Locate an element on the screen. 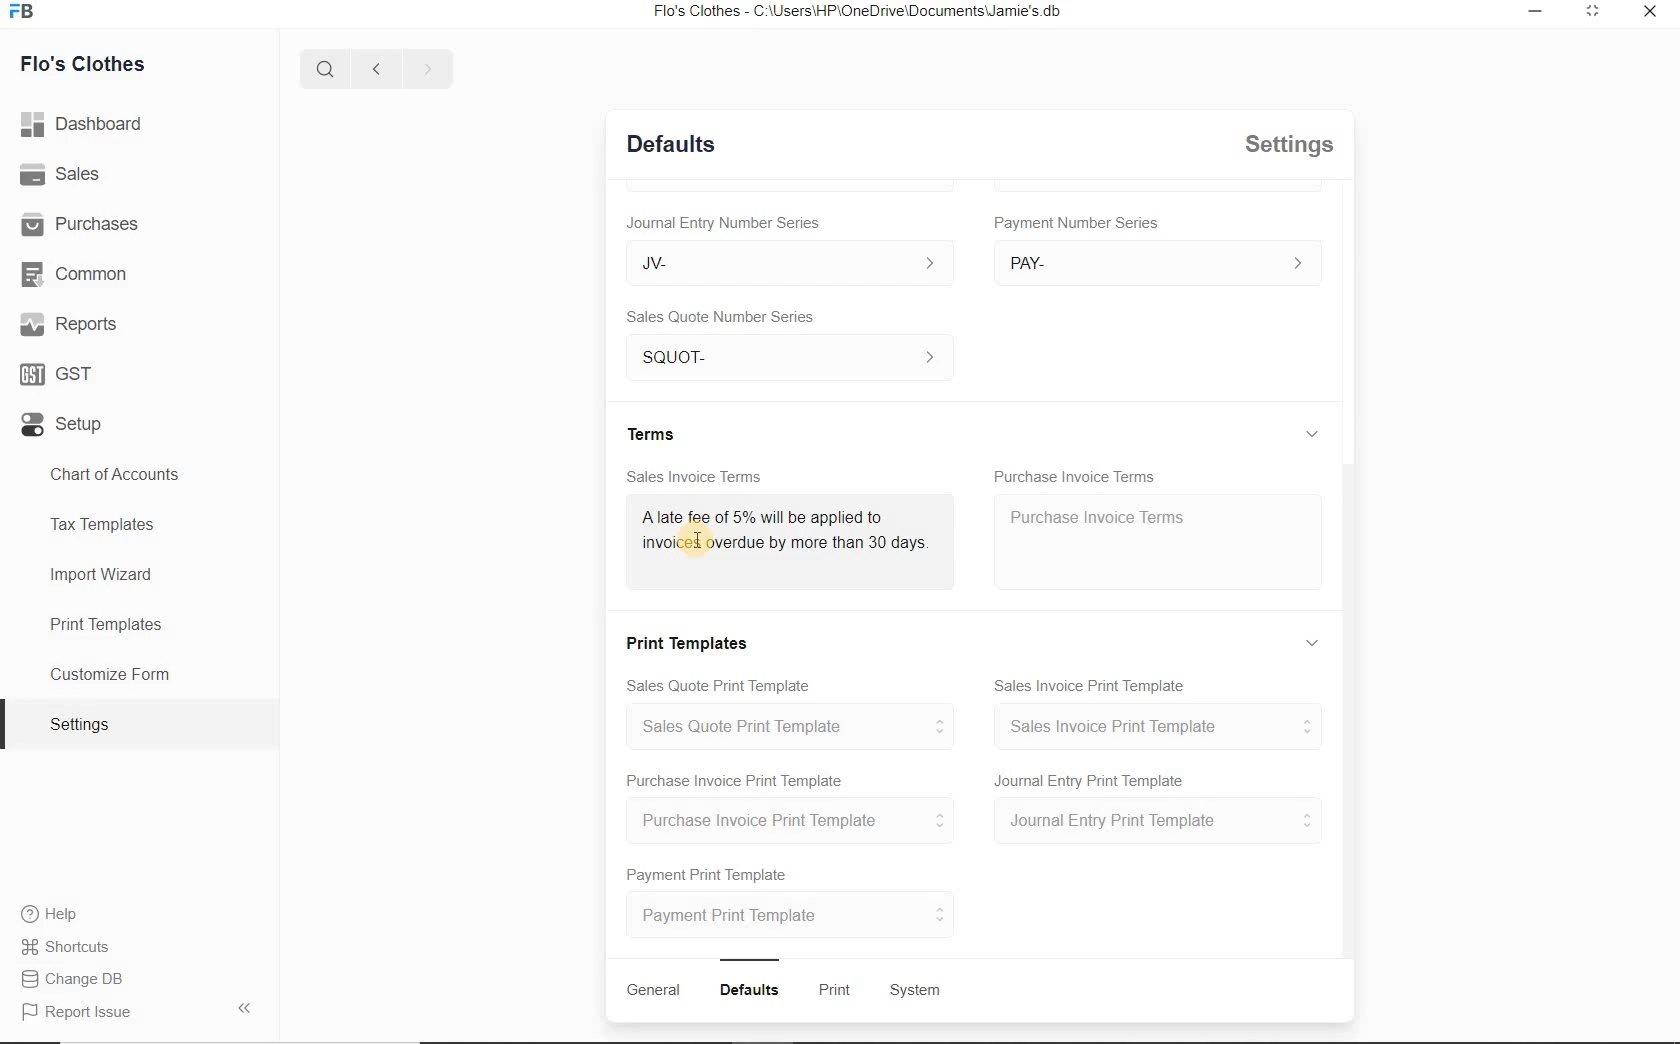 This screenshot has height=1044, width=1680. Expand is located at coordinates (1590, 12).